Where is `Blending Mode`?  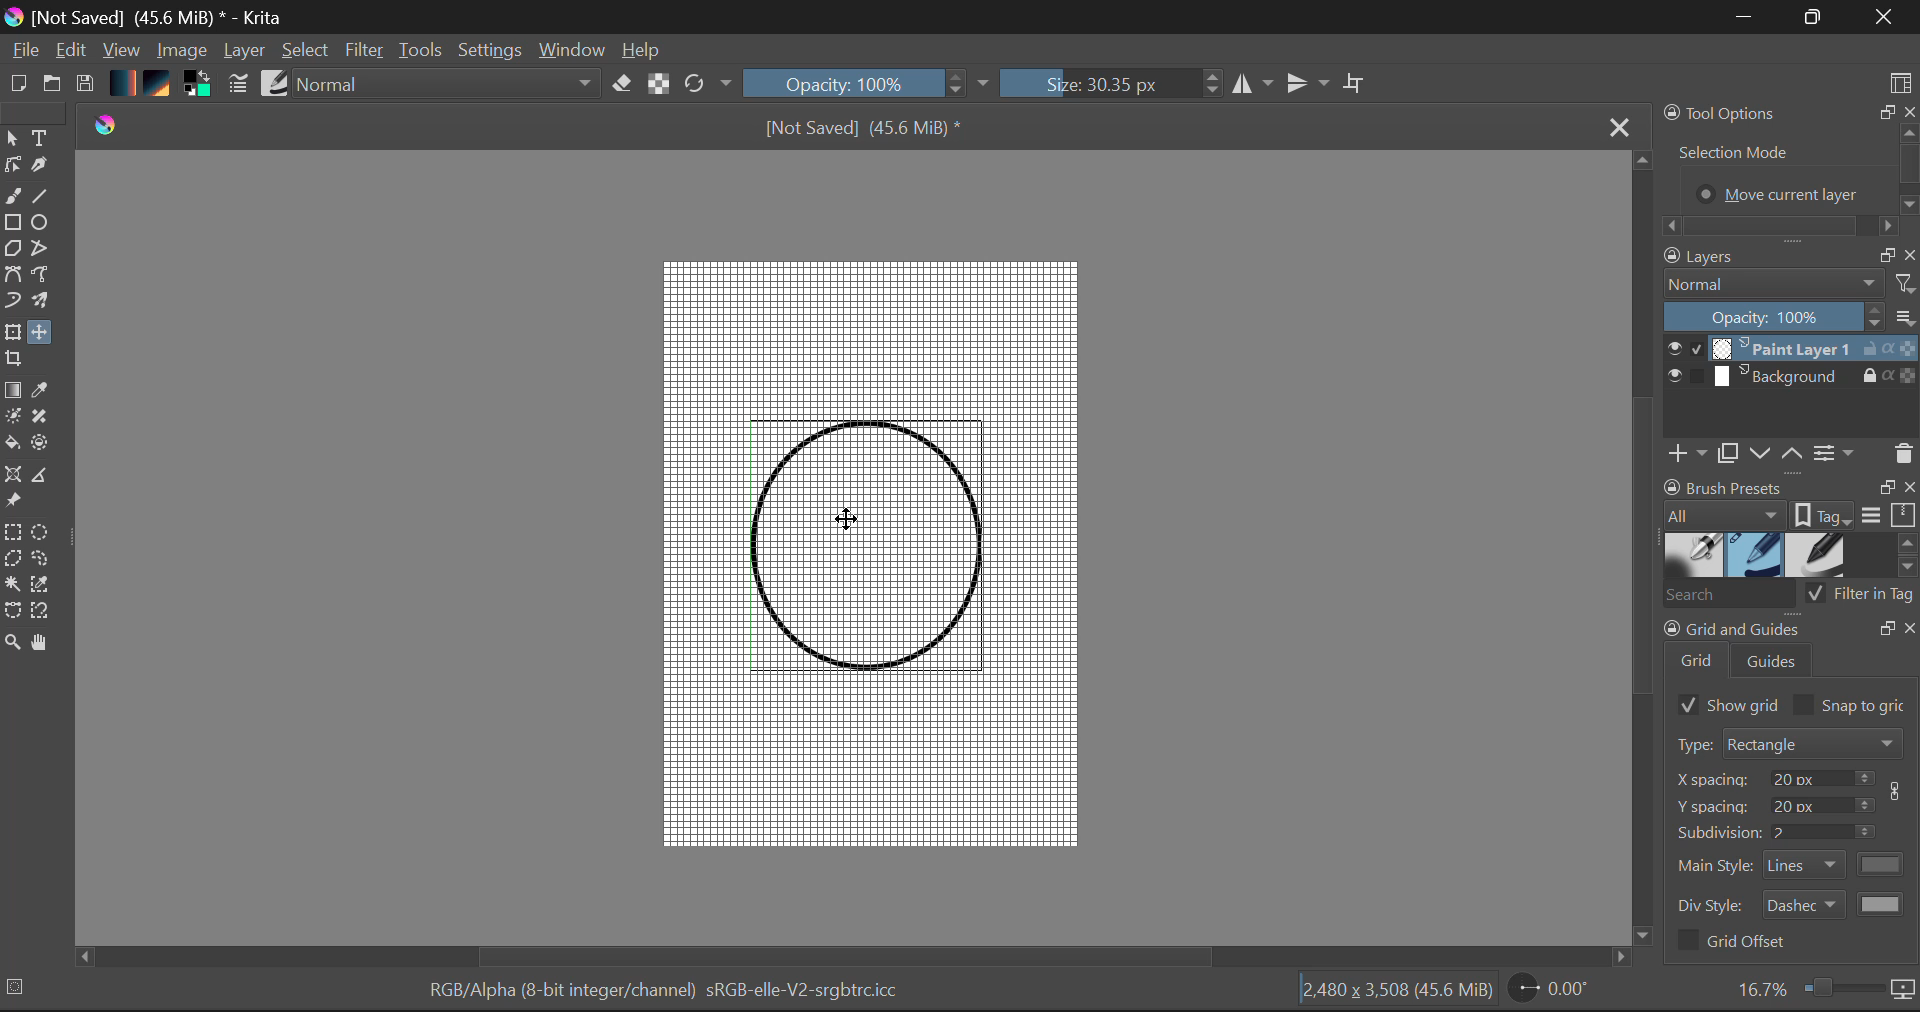 Blending Mode is located at coordinates (1789, 284).